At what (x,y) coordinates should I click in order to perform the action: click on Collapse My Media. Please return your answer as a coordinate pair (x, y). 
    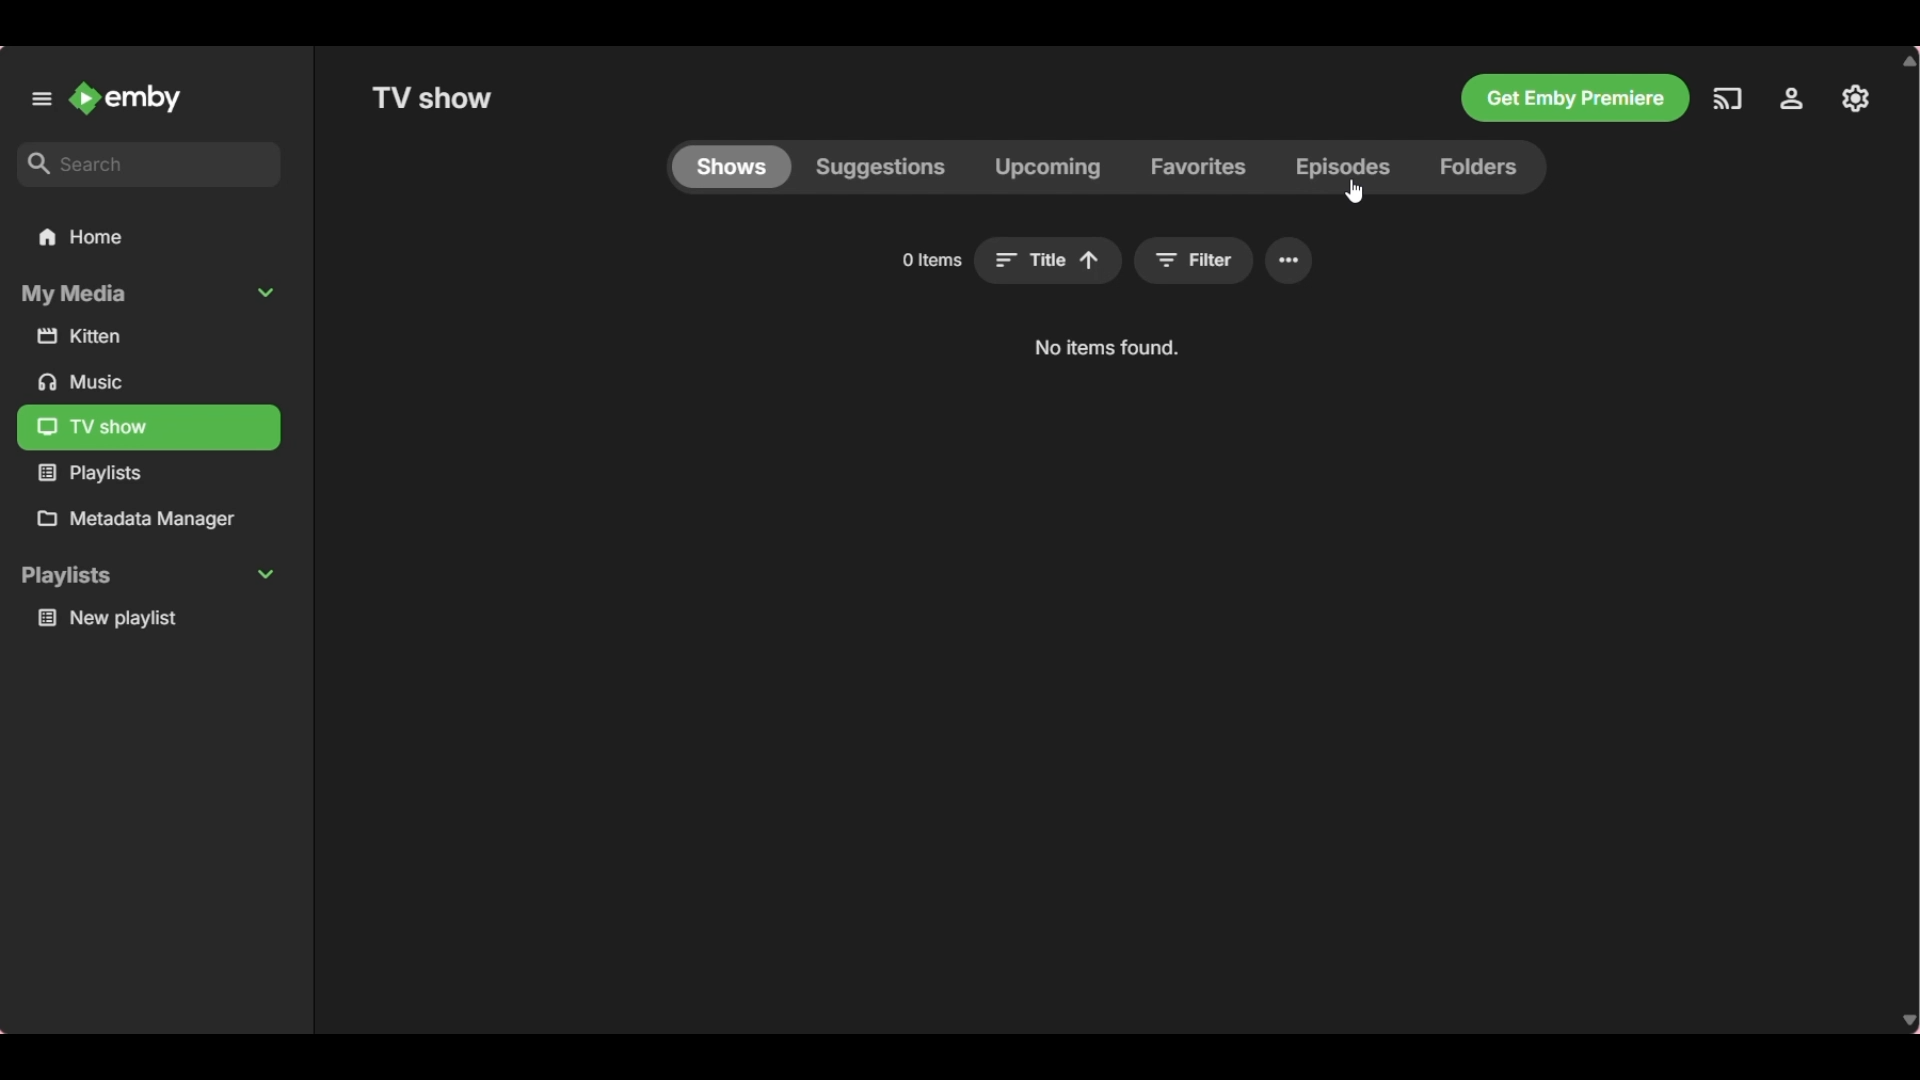
    Looking at the image, I should click on (149, 295).